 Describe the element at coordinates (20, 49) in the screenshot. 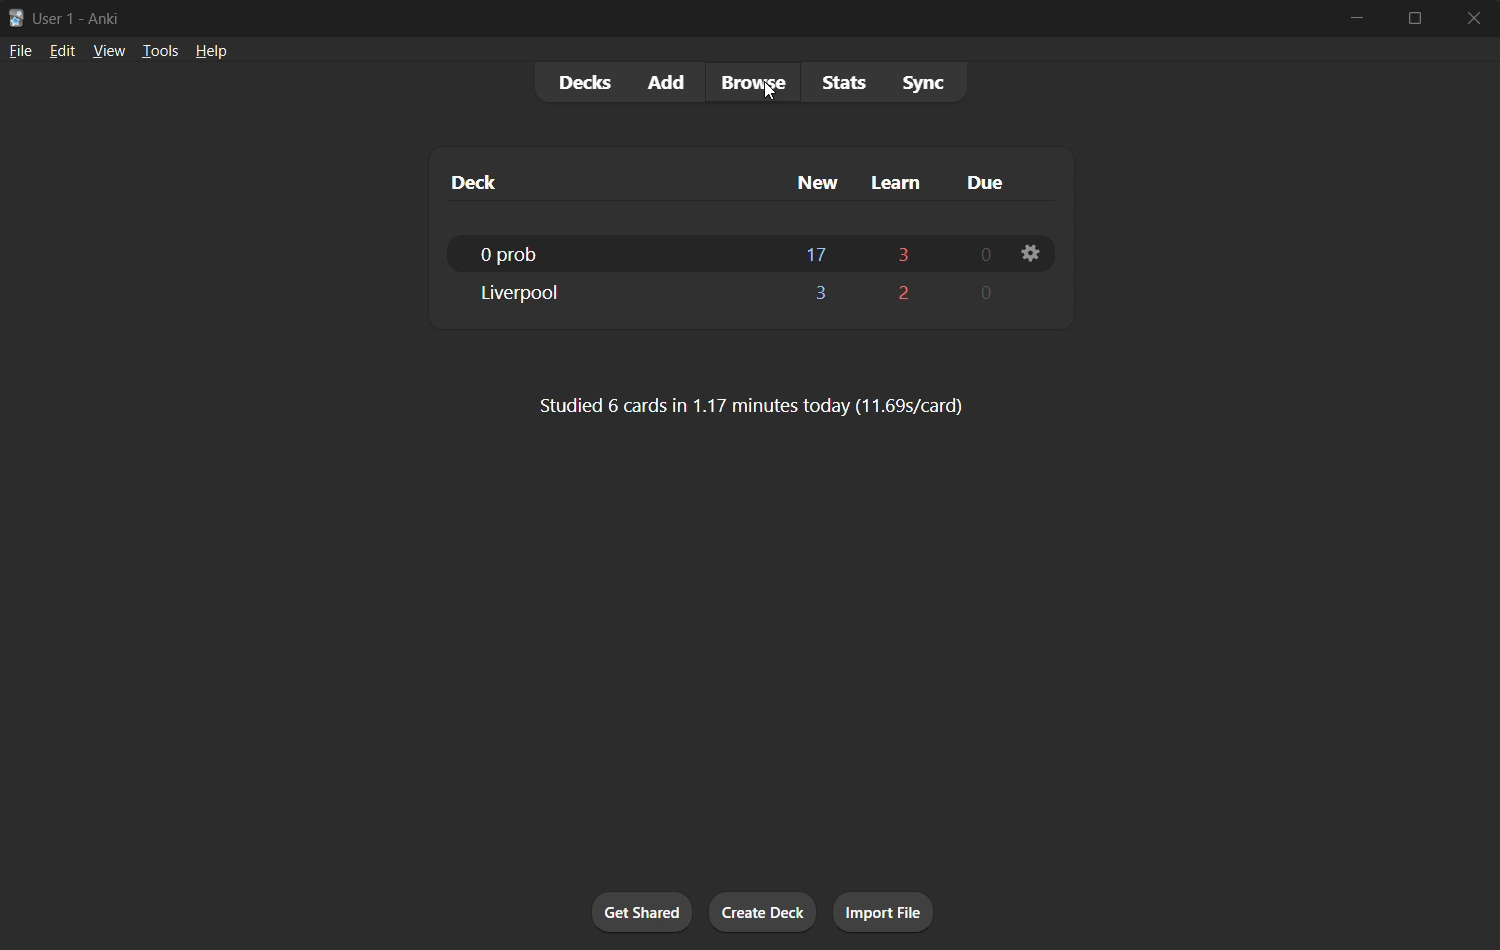

I see `file` at that location.